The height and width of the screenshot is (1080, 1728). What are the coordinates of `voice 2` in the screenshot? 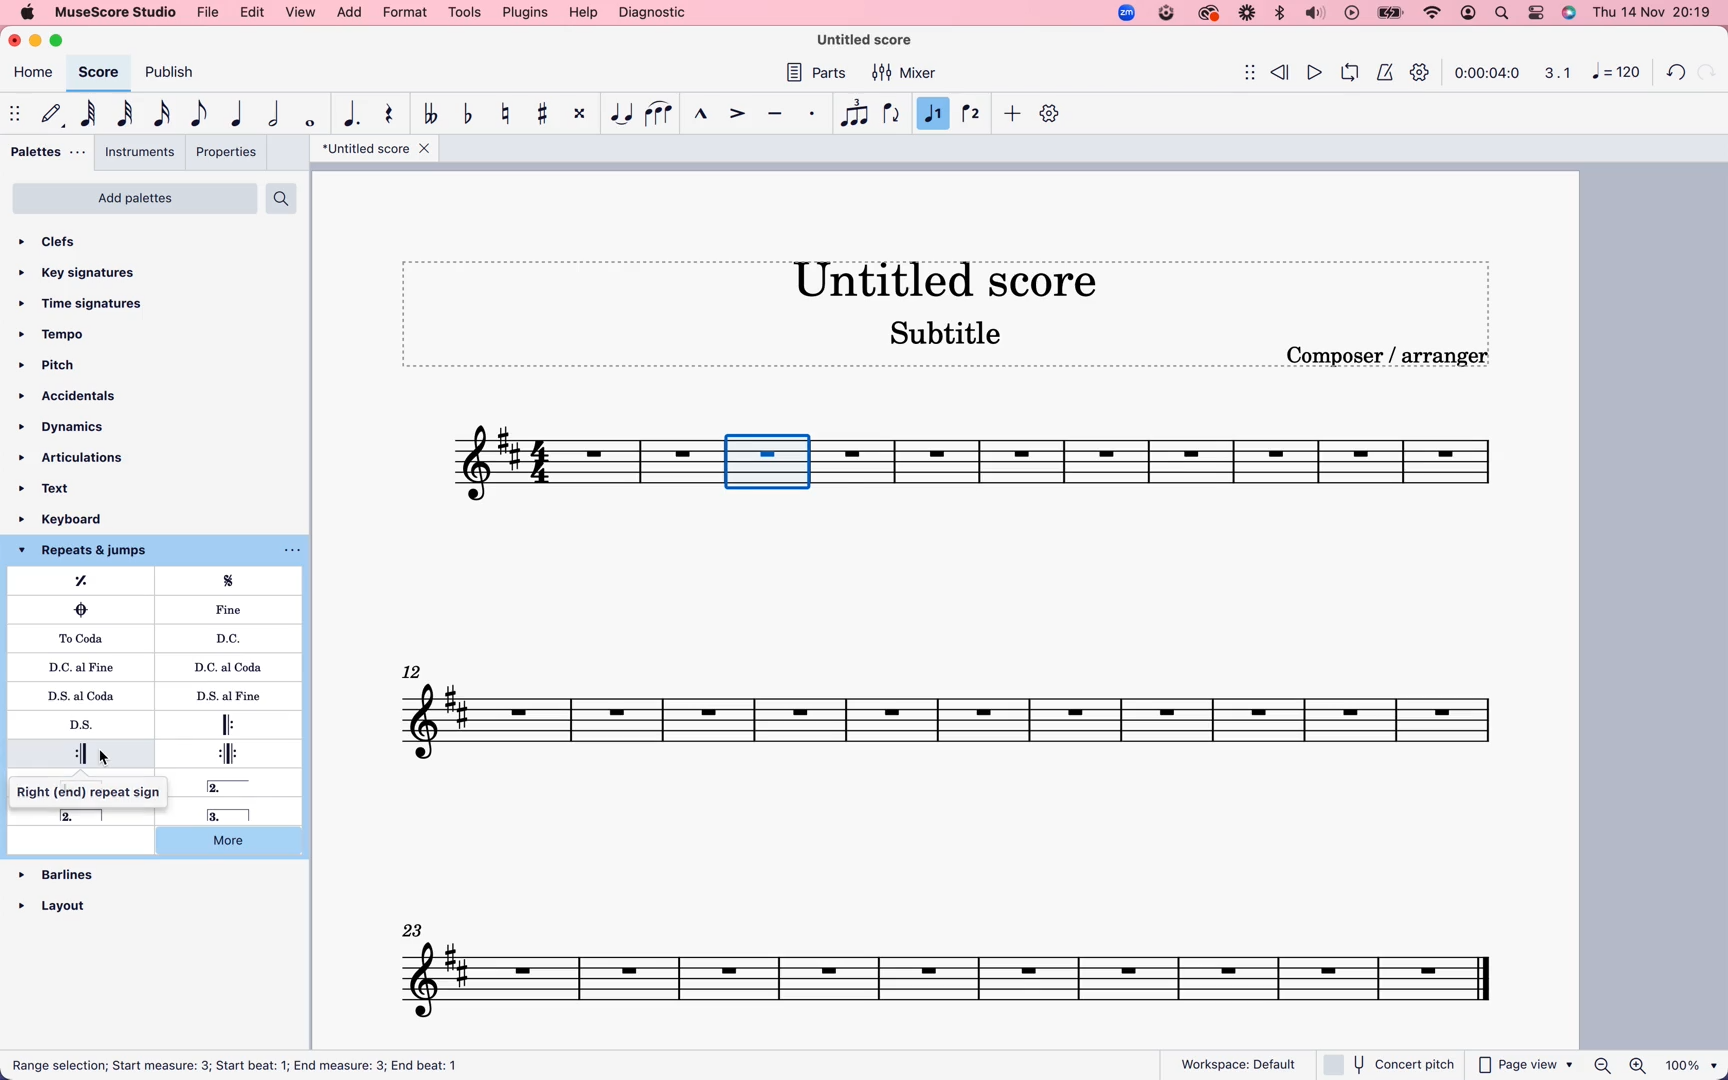 It's located at (973, 112).